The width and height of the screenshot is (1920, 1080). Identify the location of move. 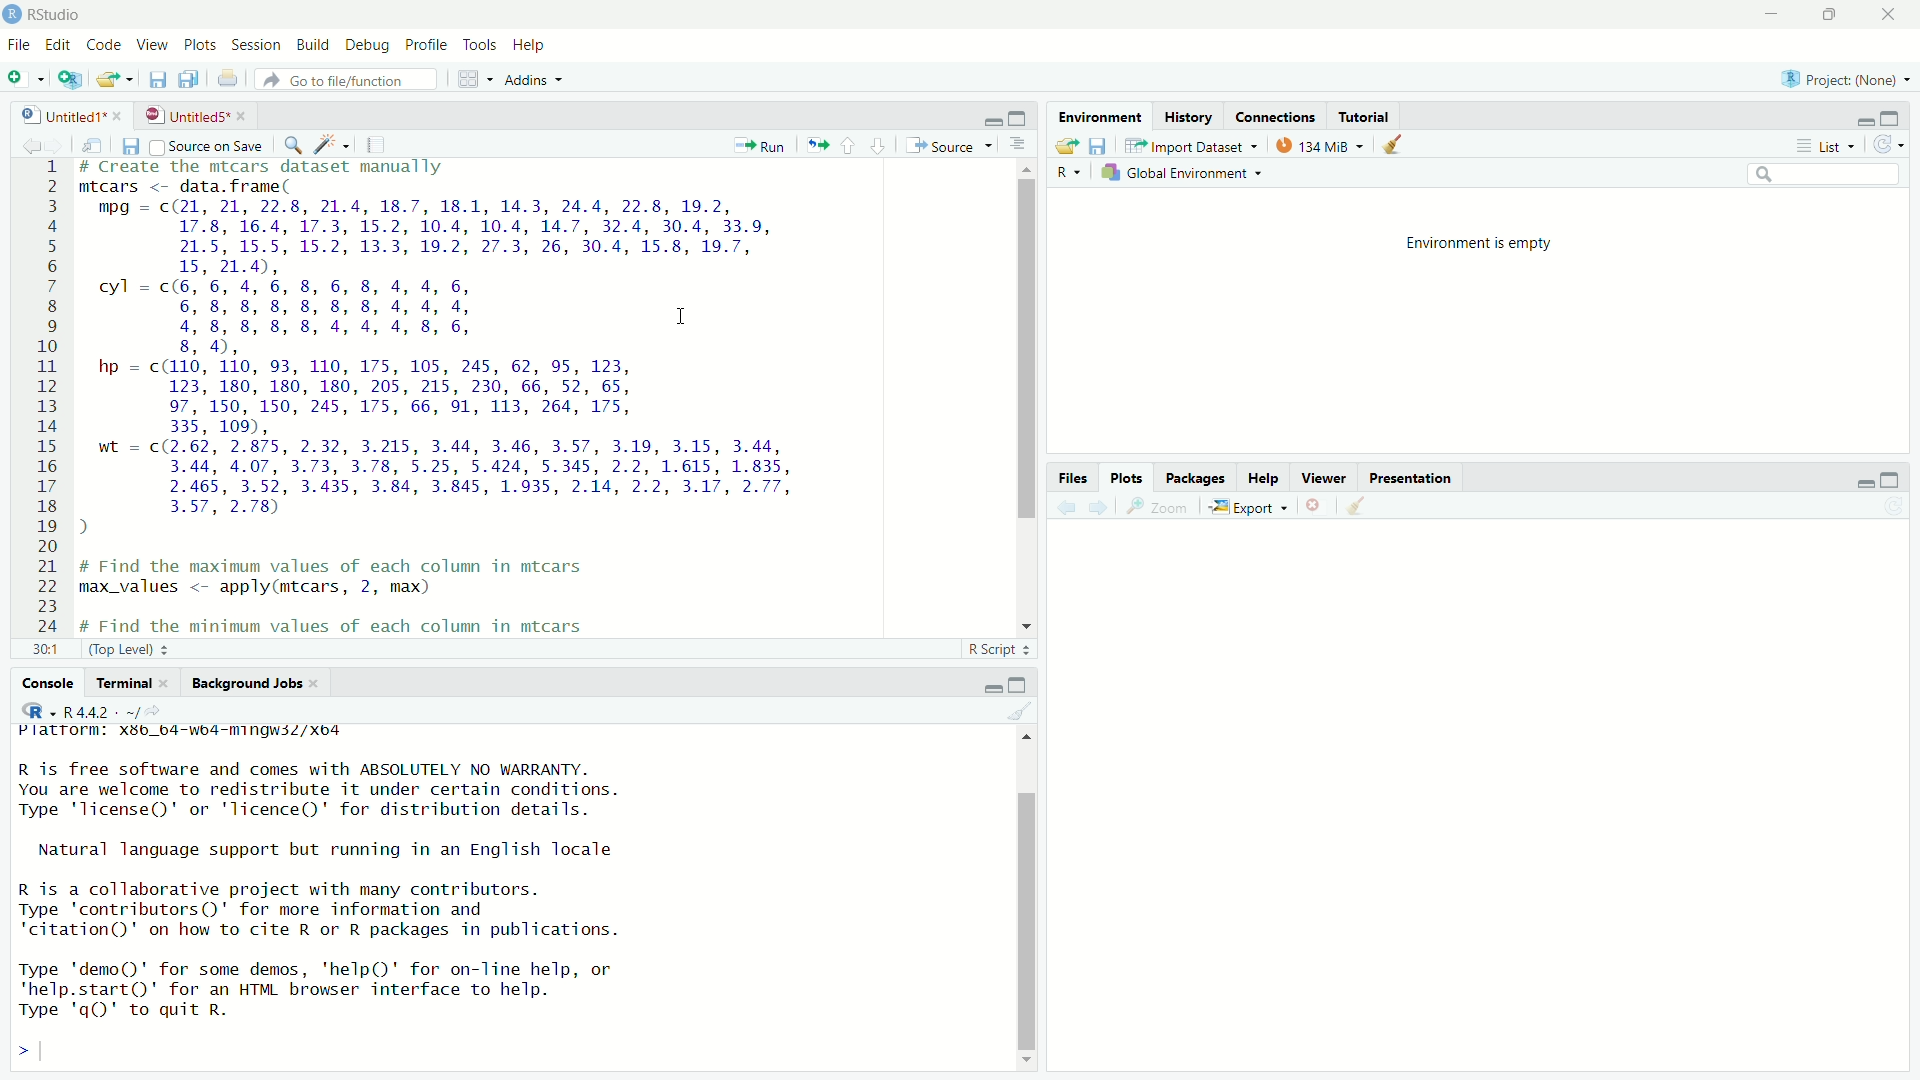
(1064, 148).